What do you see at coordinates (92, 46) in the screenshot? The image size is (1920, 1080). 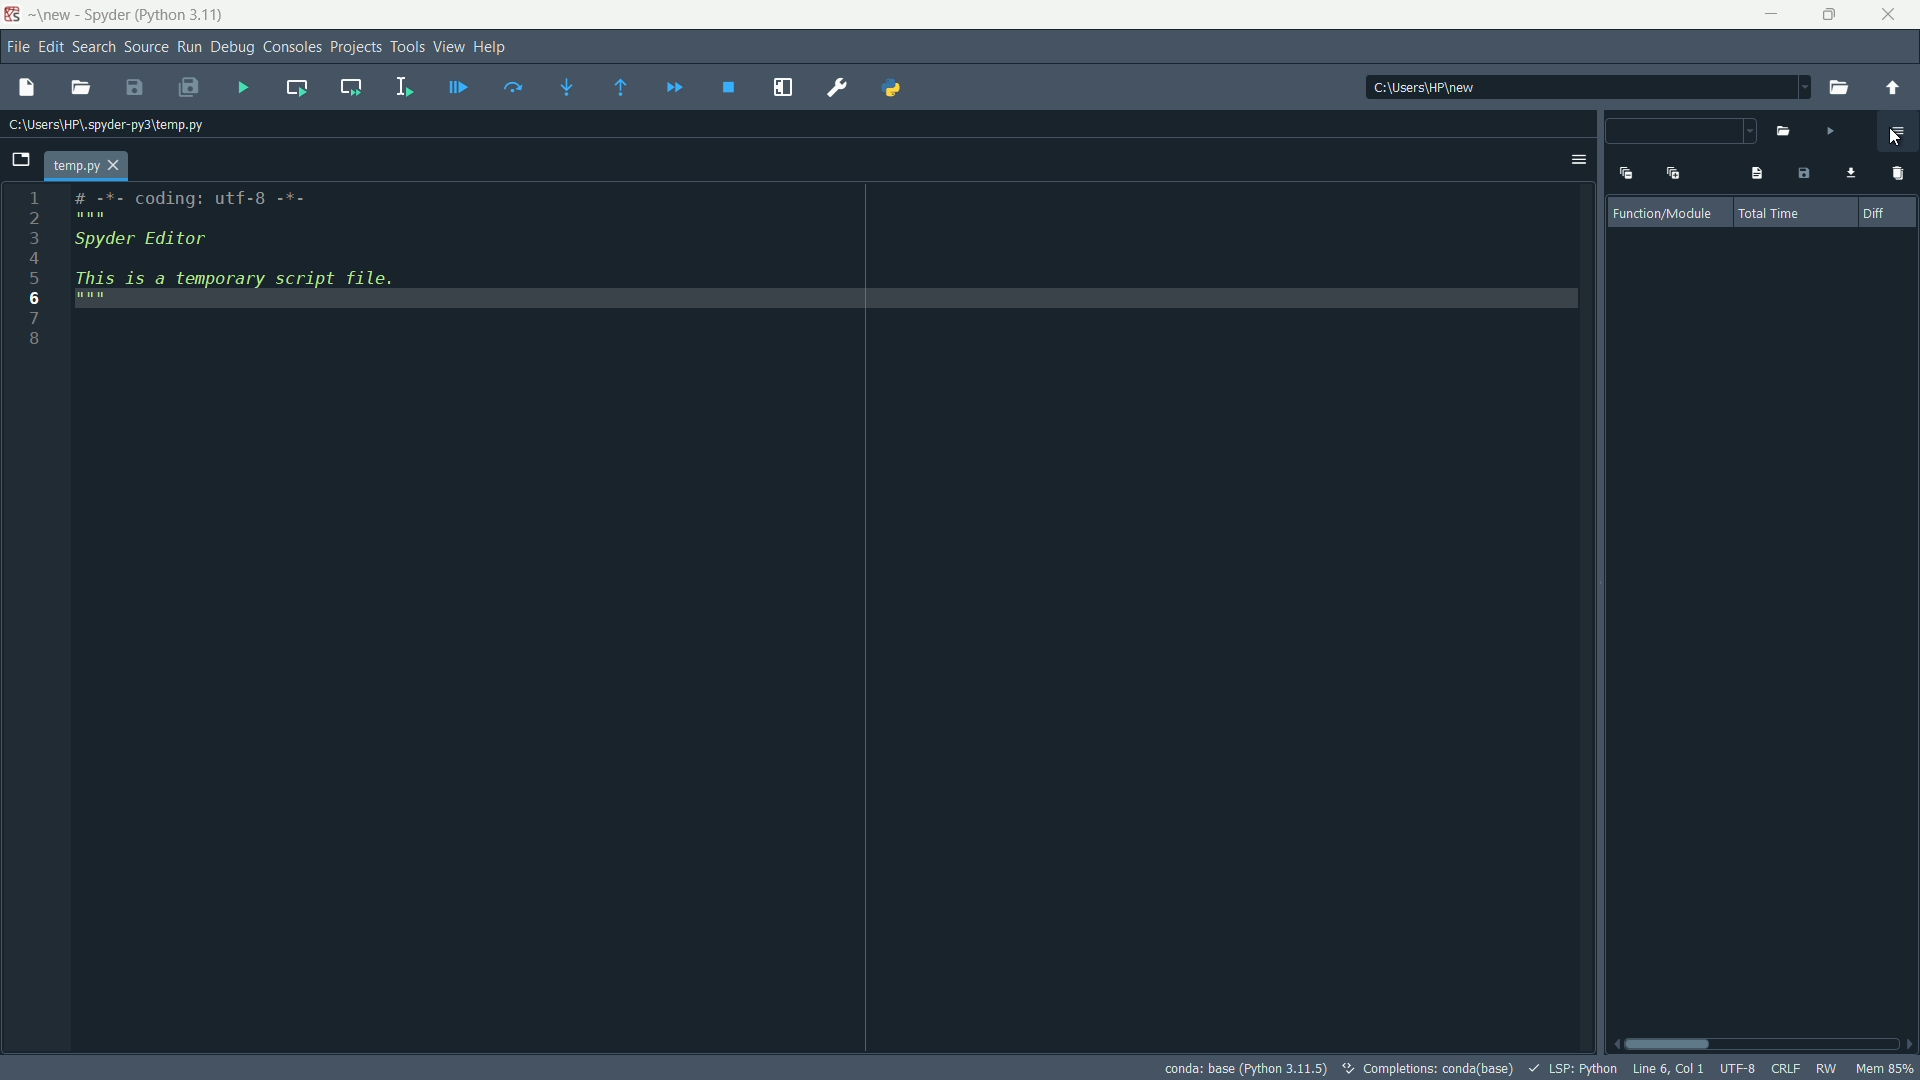 I see `search menu` at bounding box center [92, 46].